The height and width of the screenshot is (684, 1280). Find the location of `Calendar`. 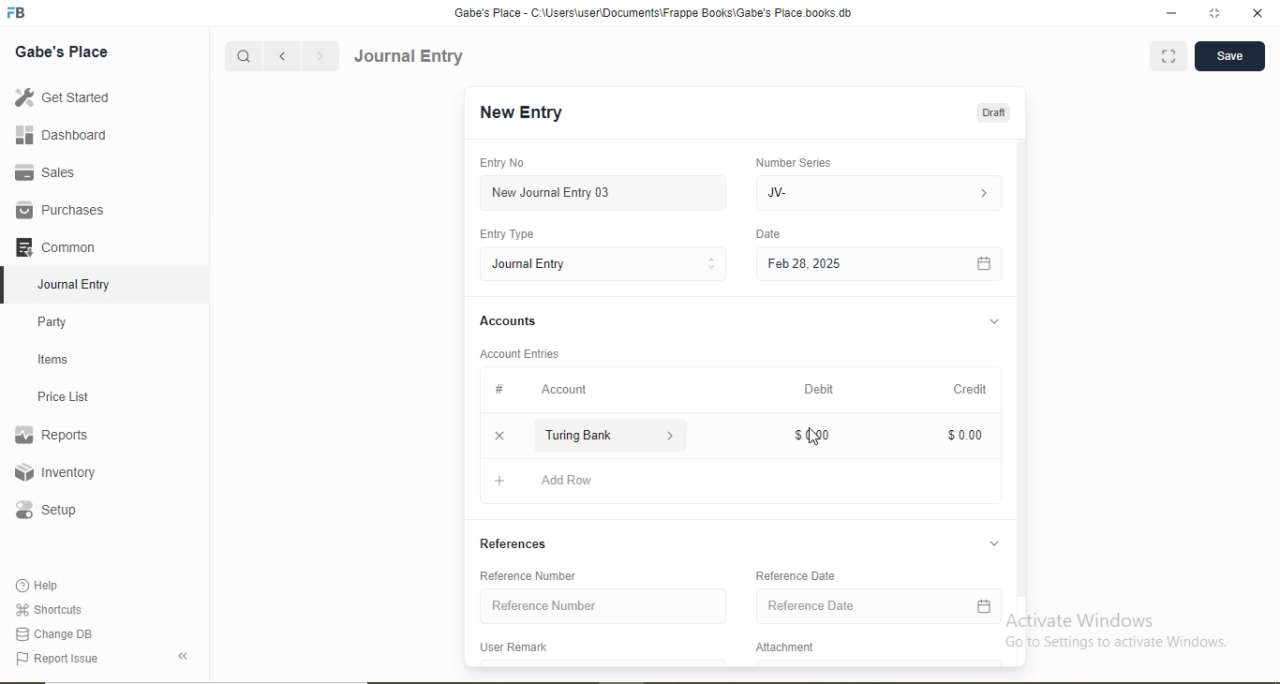

Calendar is located at coordinates (984, 606).